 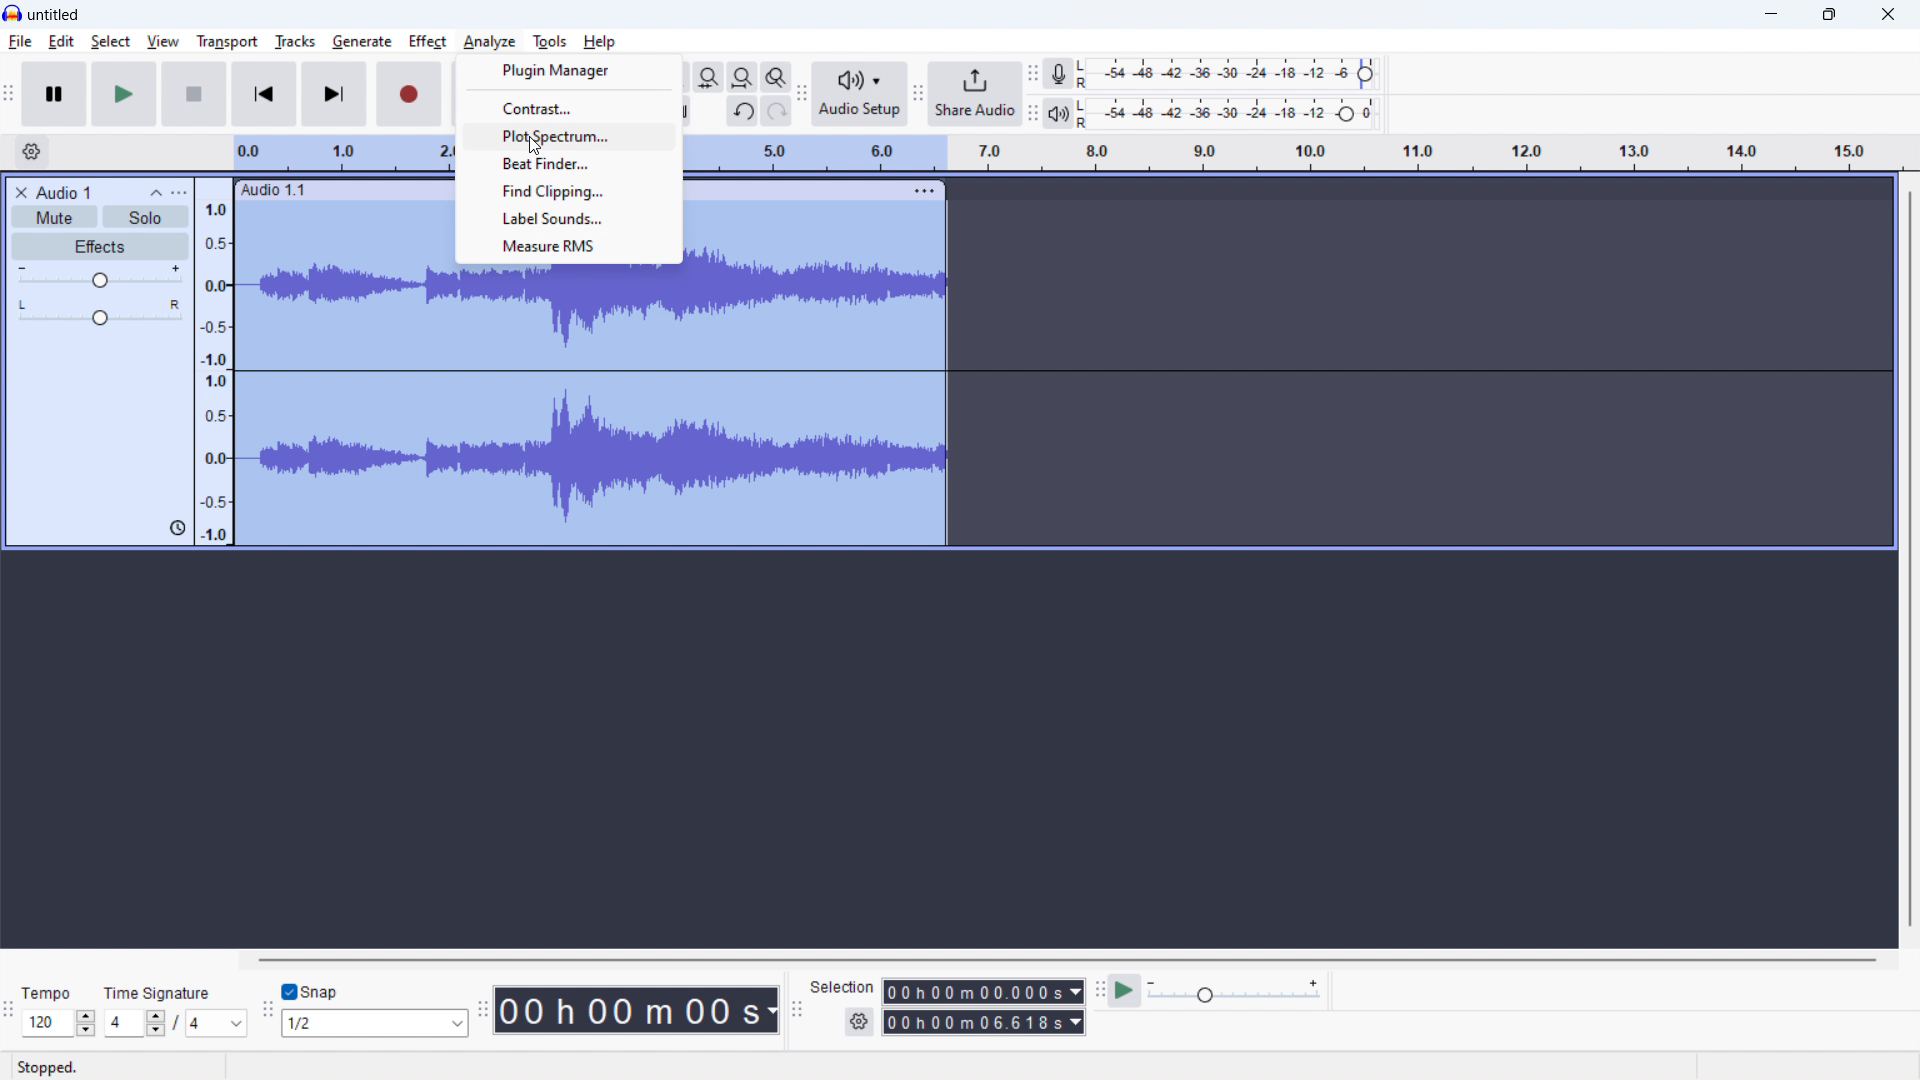 What do you see at coordinates (146, 217) in the screenshot?
I see `solo` at bounding box center [146, 217].